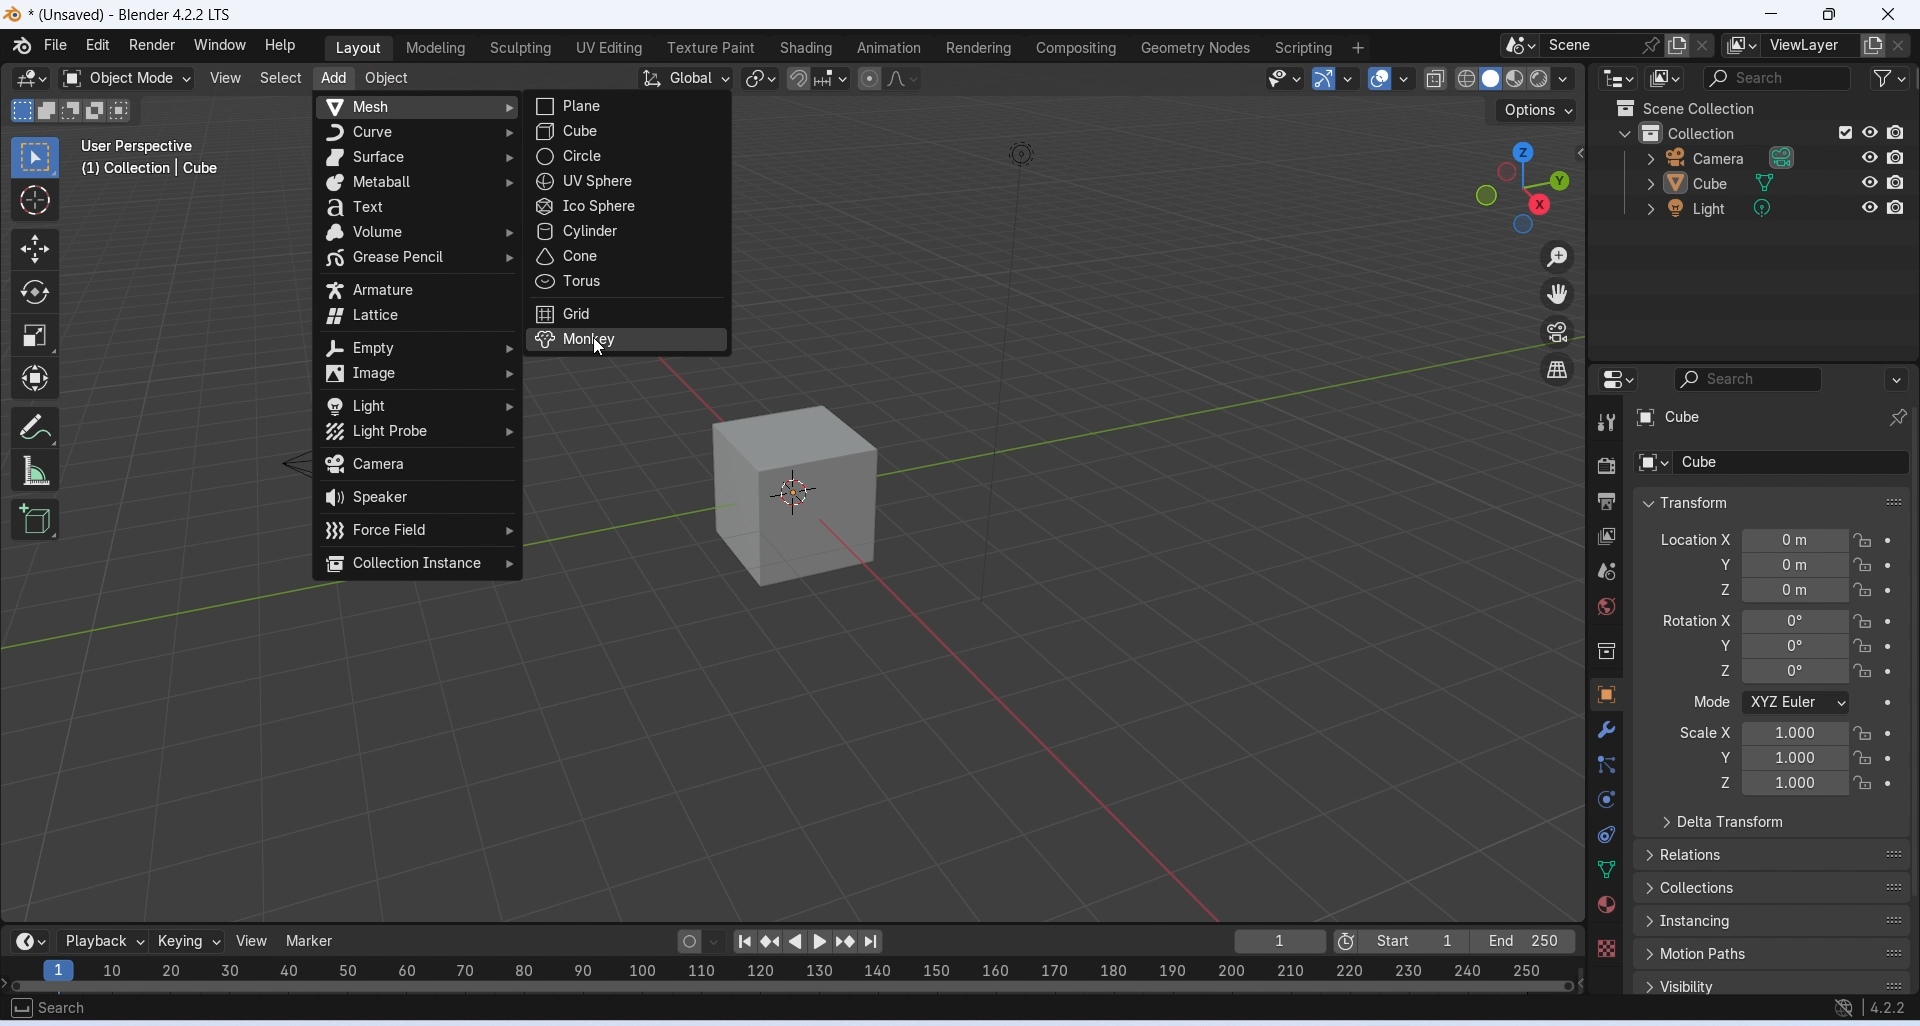 This screenshot has height=1026, width=1920. Describe the element at coordinates (1606, 947) in the screenshot. I see `texture` at that location.